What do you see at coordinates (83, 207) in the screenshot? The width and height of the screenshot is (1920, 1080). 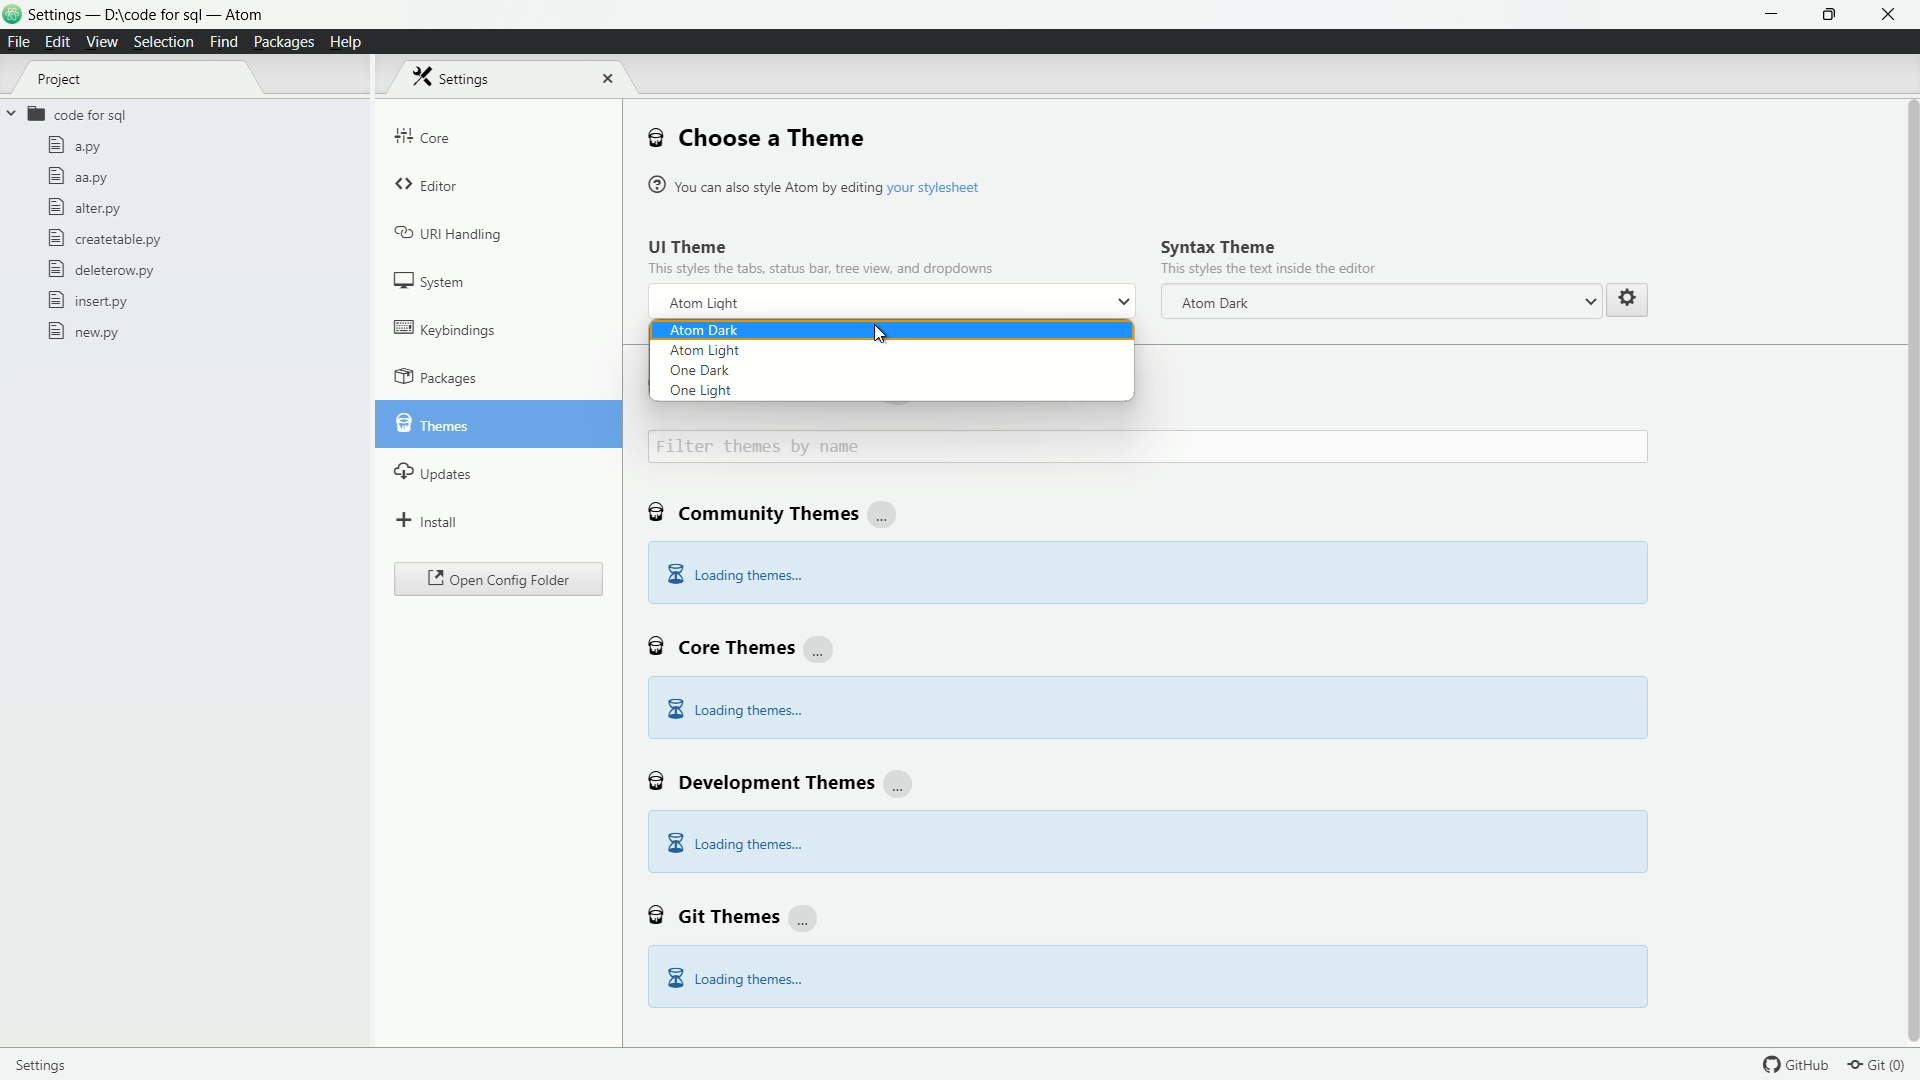 I see `alter.py file` at bounding box center [83, 207].